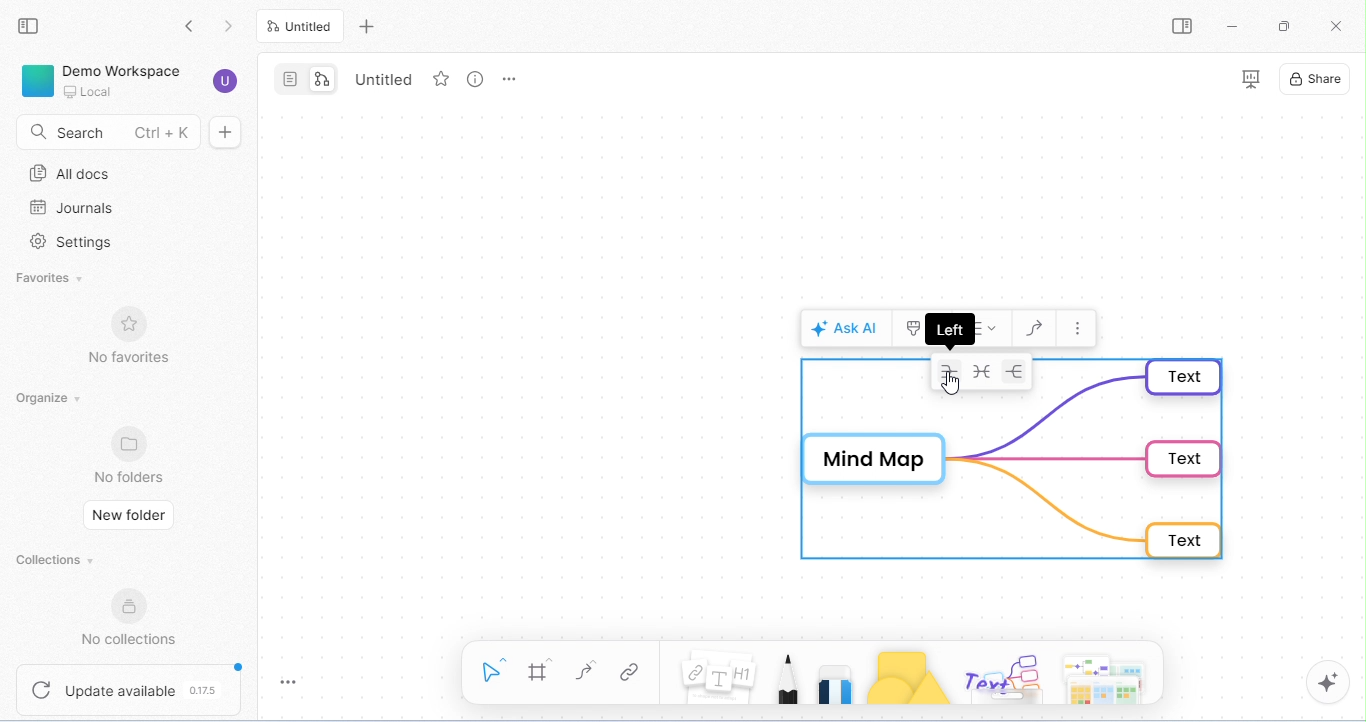  Describe the element at coordinates (492, 669) in the screenshot. I see `select` at that location.